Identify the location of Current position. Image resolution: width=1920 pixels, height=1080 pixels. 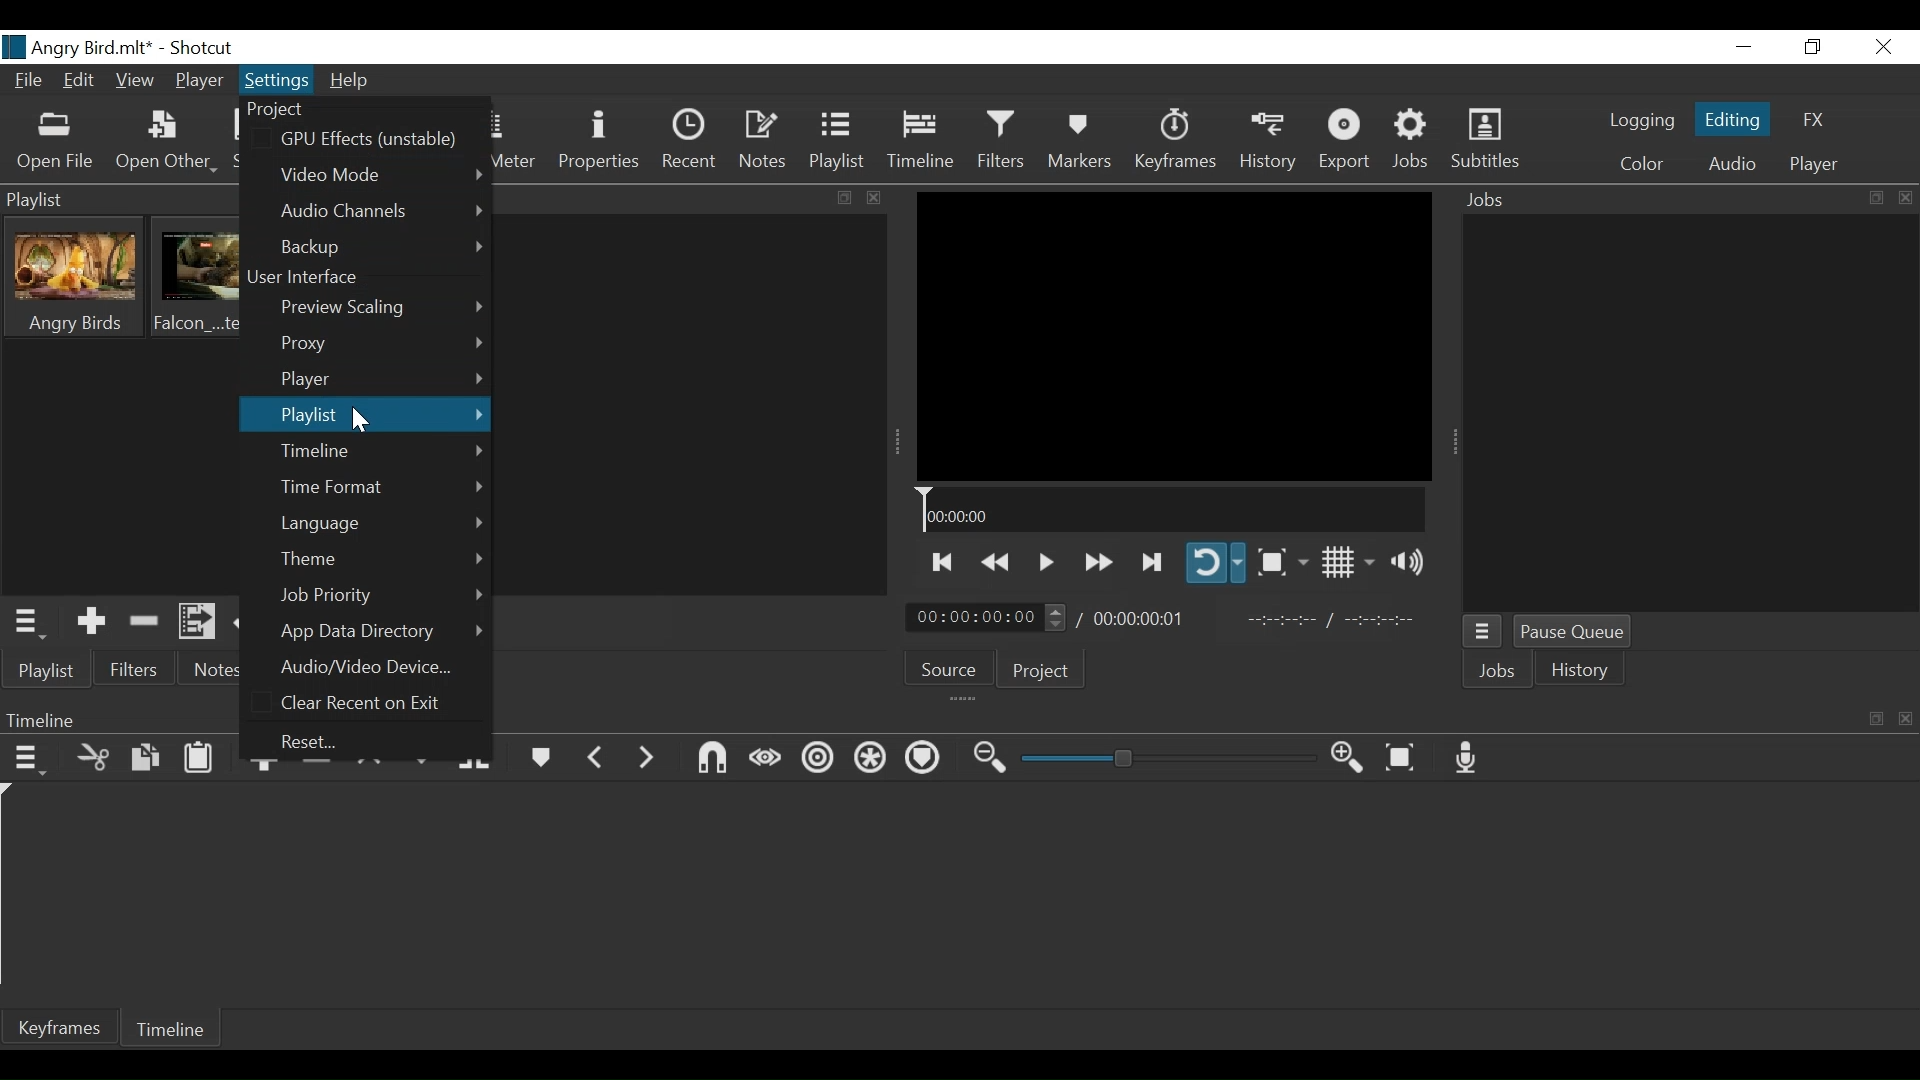
(987, 618).